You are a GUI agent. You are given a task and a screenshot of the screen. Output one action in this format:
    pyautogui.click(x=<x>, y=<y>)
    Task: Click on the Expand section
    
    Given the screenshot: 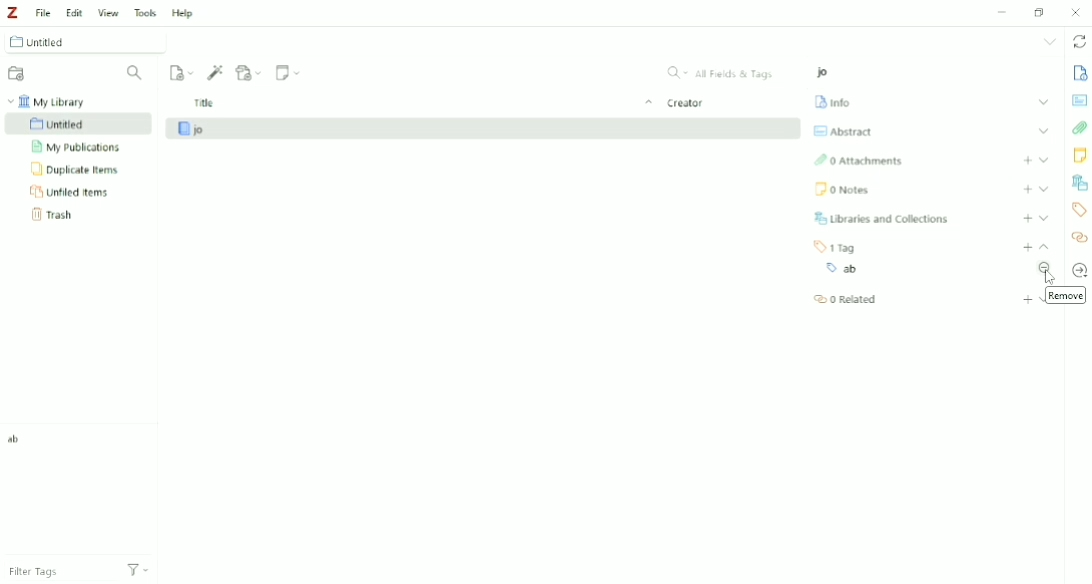 What is the action you would take?
    pyautogui.click(x=1044, y=159)
    